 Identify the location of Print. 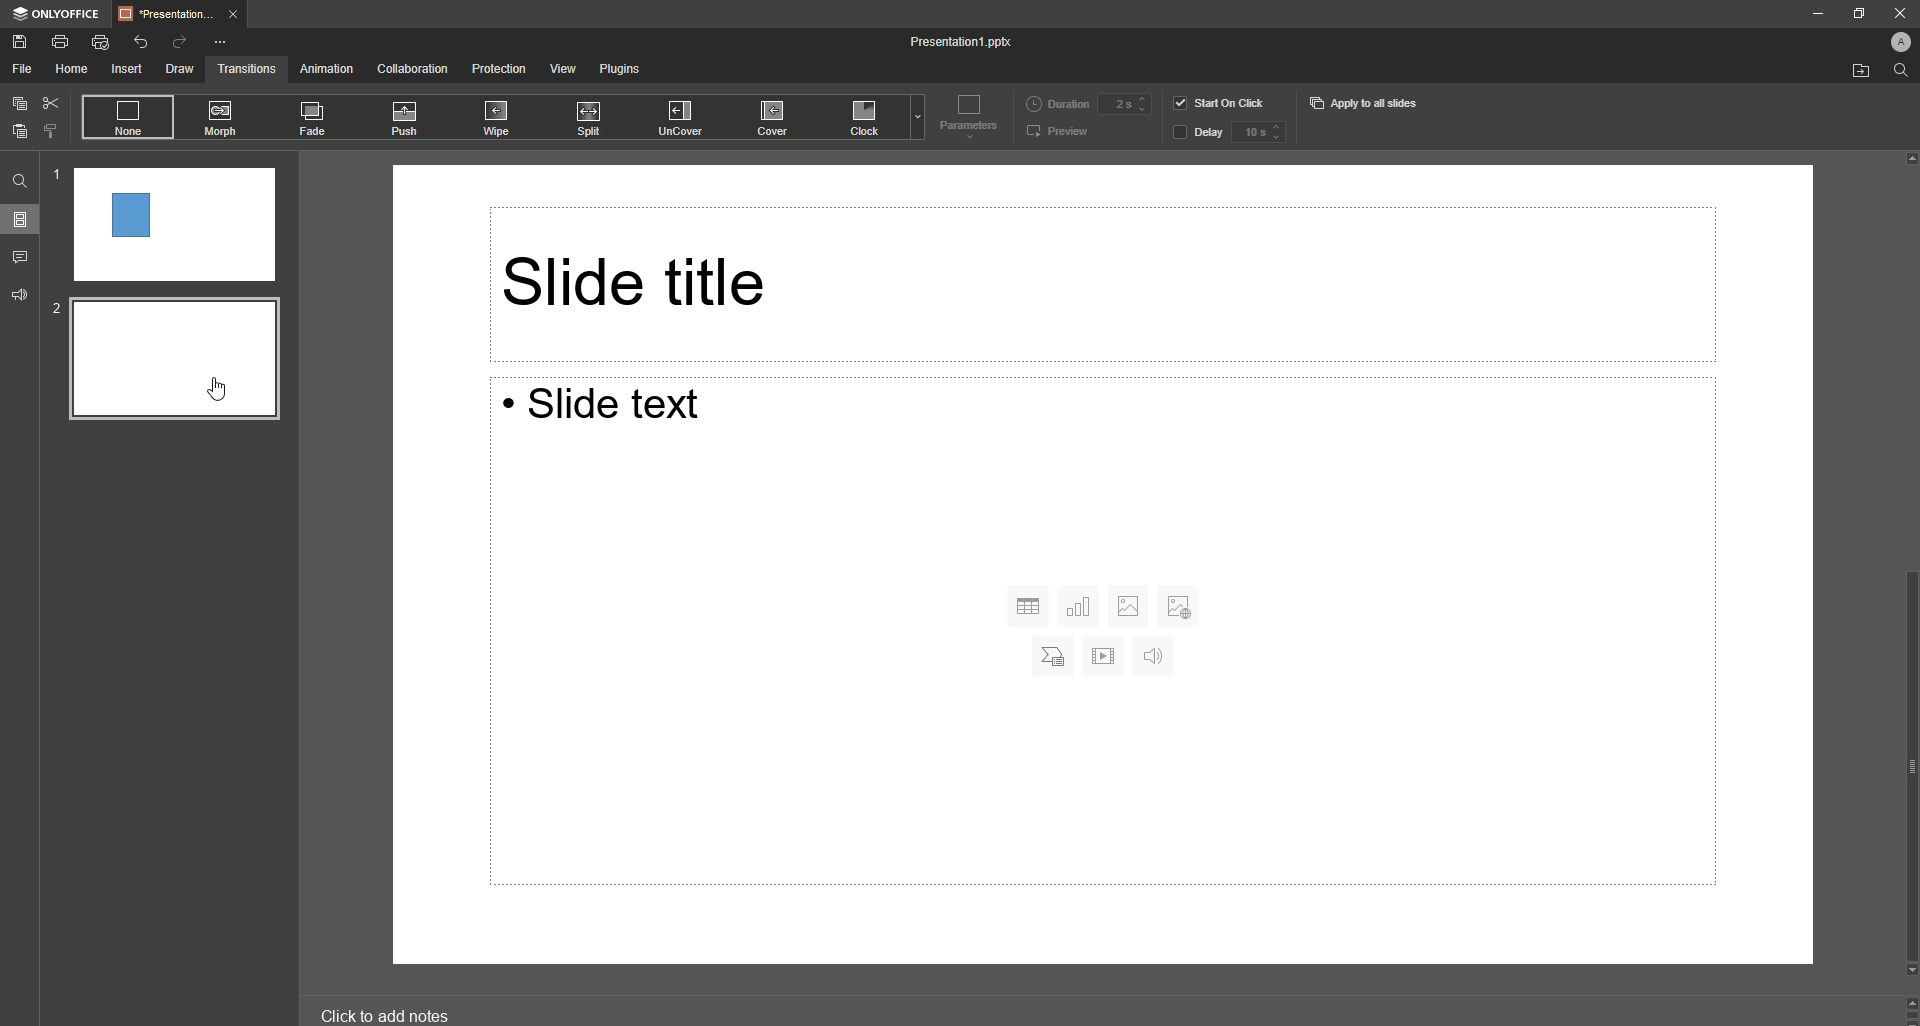
(60, 41).